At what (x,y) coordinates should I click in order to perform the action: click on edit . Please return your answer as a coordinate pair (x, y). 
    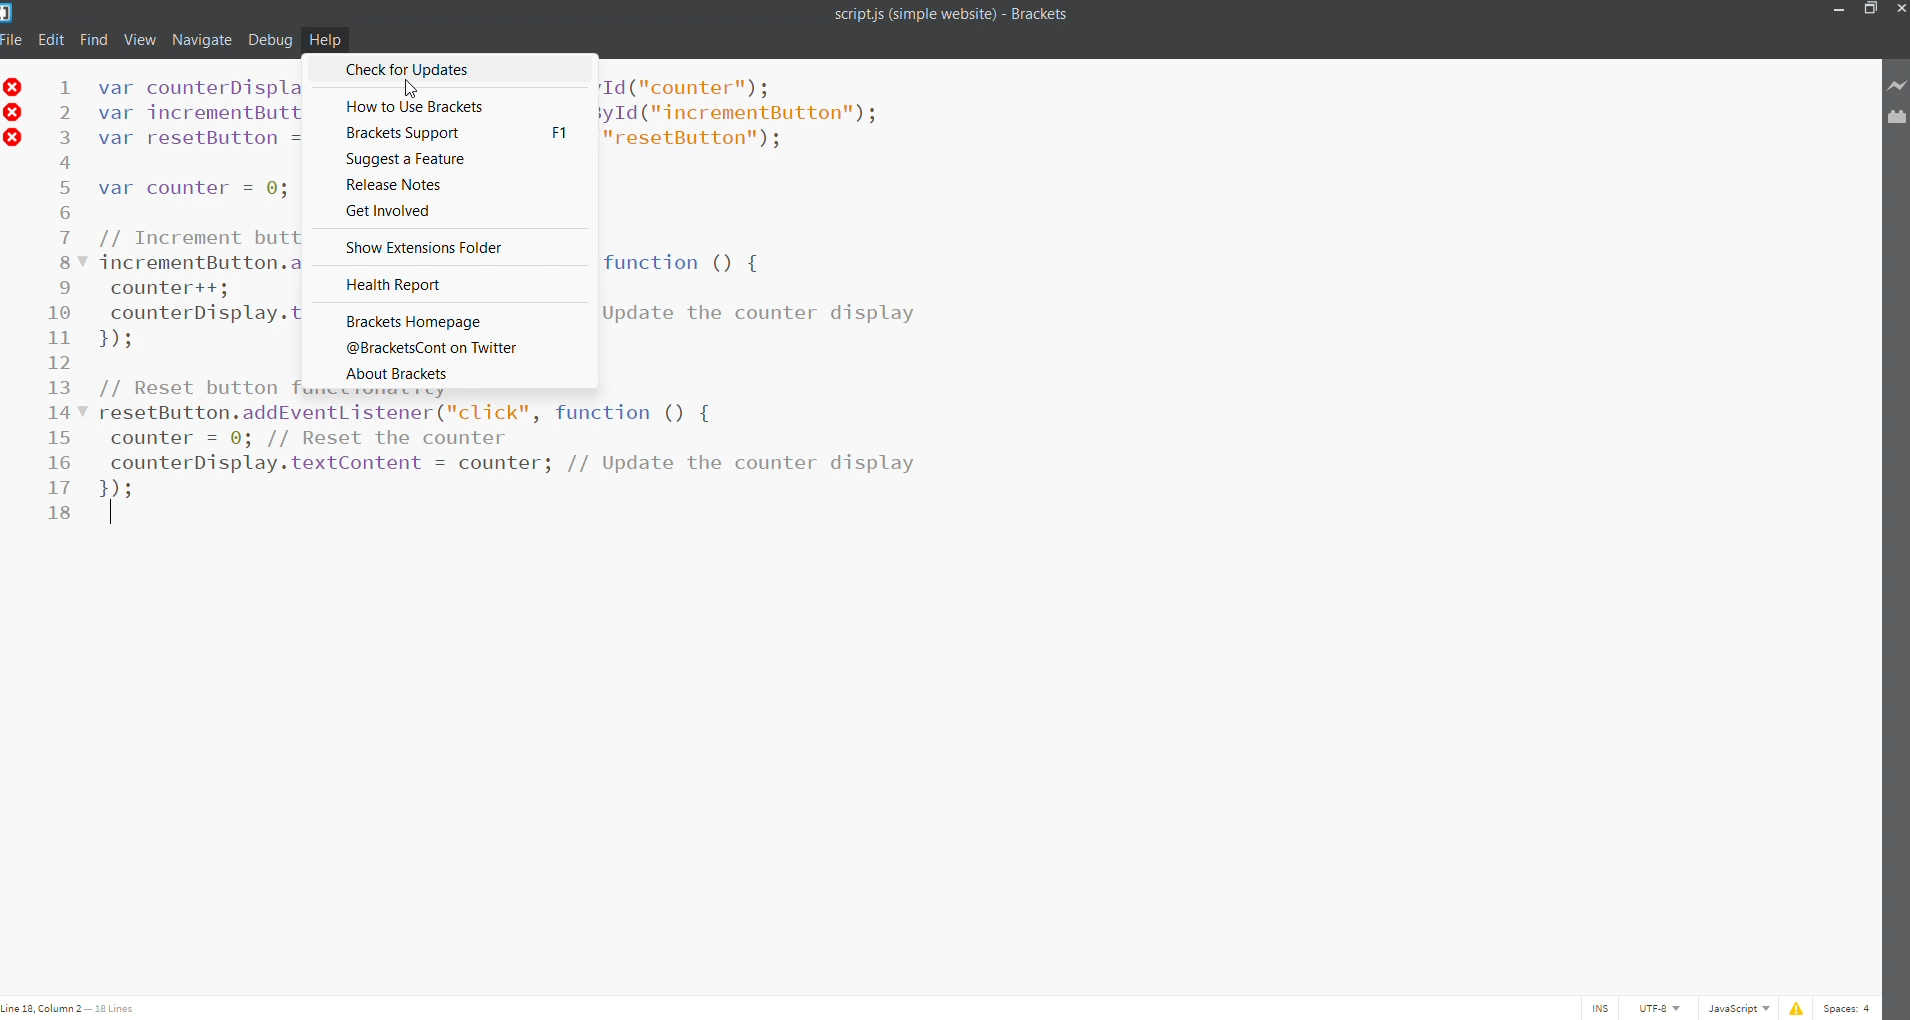
    Looking at the image, I should click on (51, 38).